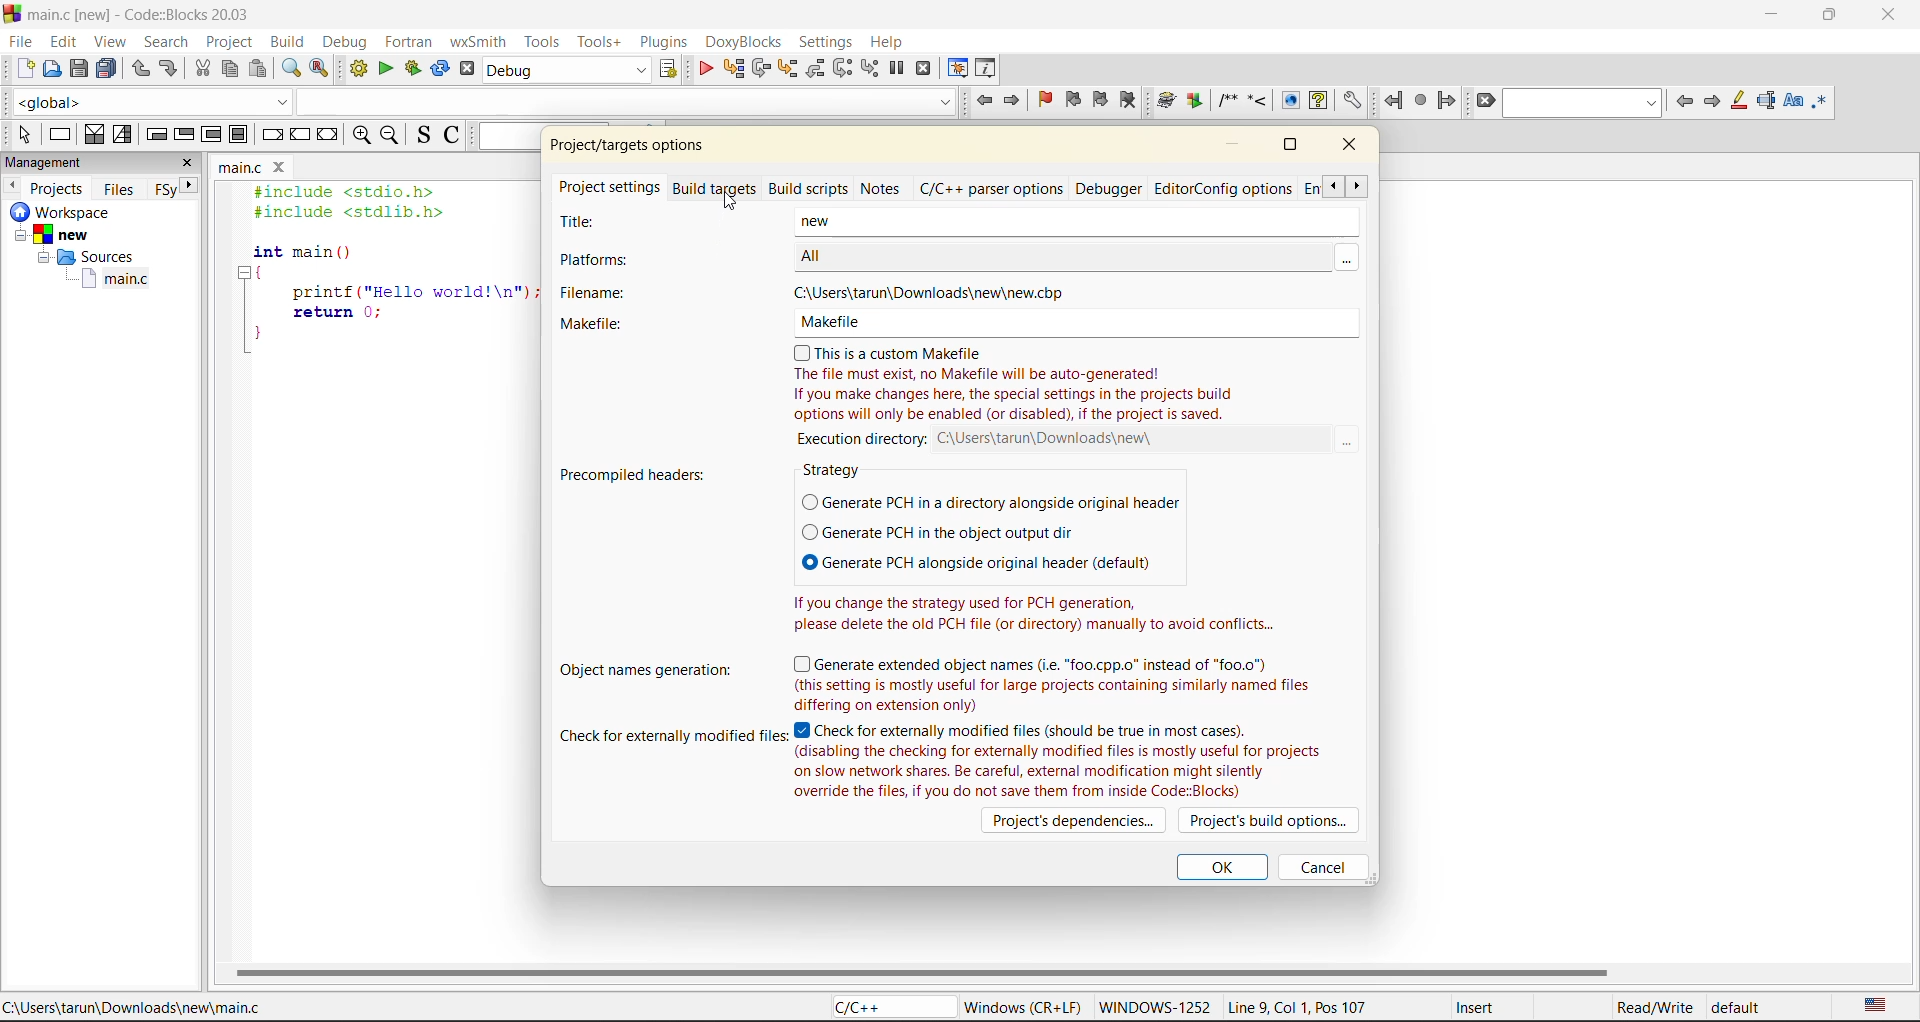 This screenshot has height=1022, width=1920. Describe the element at coordinates (988, 66) in the screenshot. I see `various info` at that location.